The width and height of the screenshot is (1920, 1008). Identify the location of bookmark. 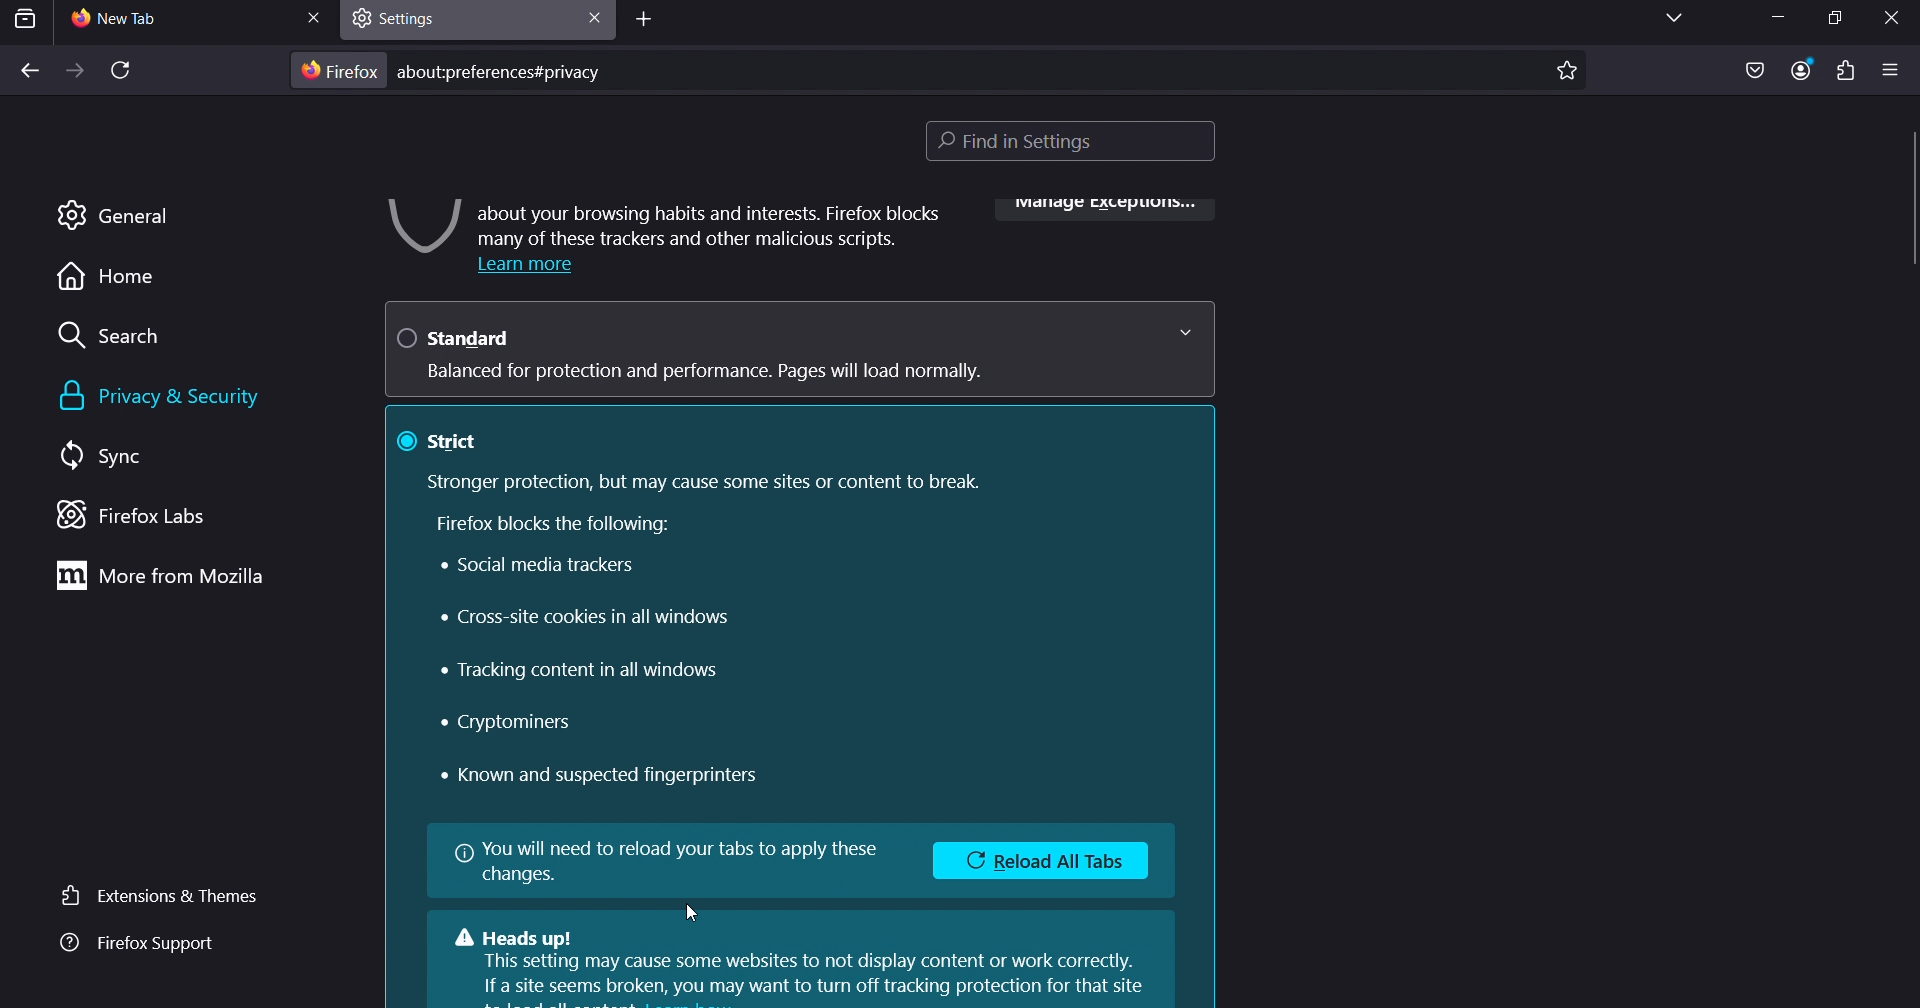
(1567, 68).